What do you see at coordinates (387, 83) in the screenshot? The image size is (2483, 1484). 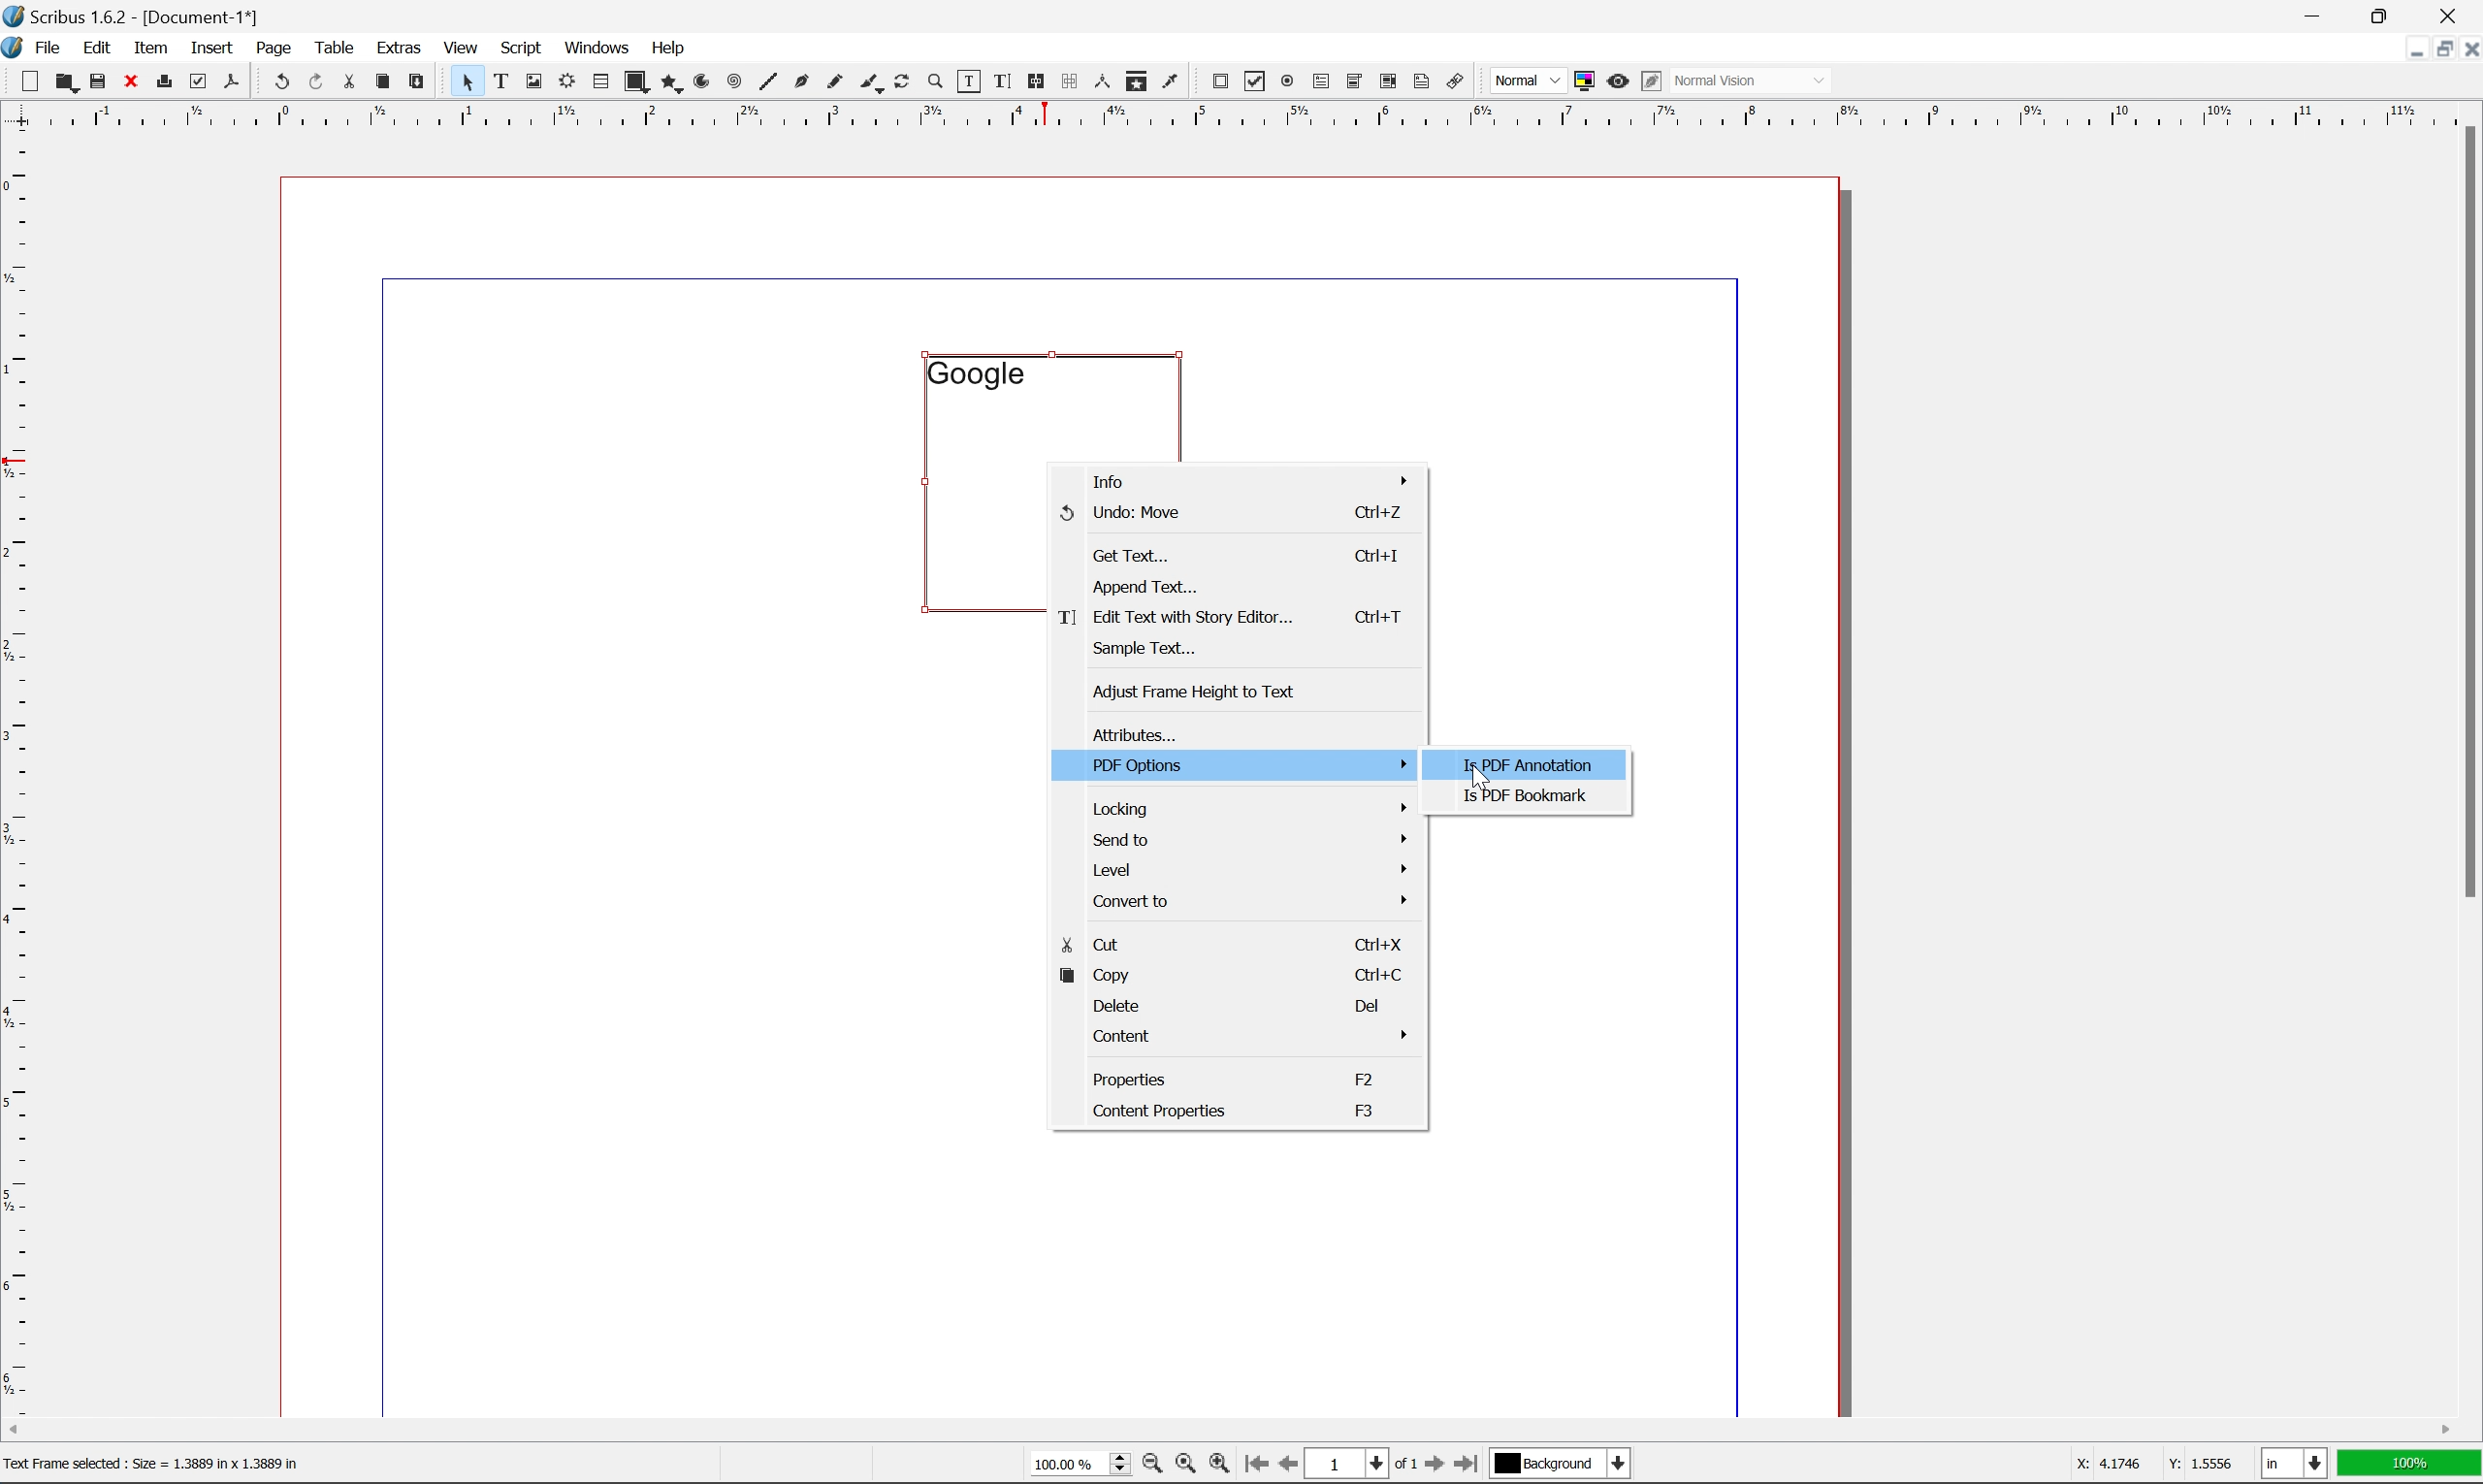 I see `copy` at bounding box center [387, 83].